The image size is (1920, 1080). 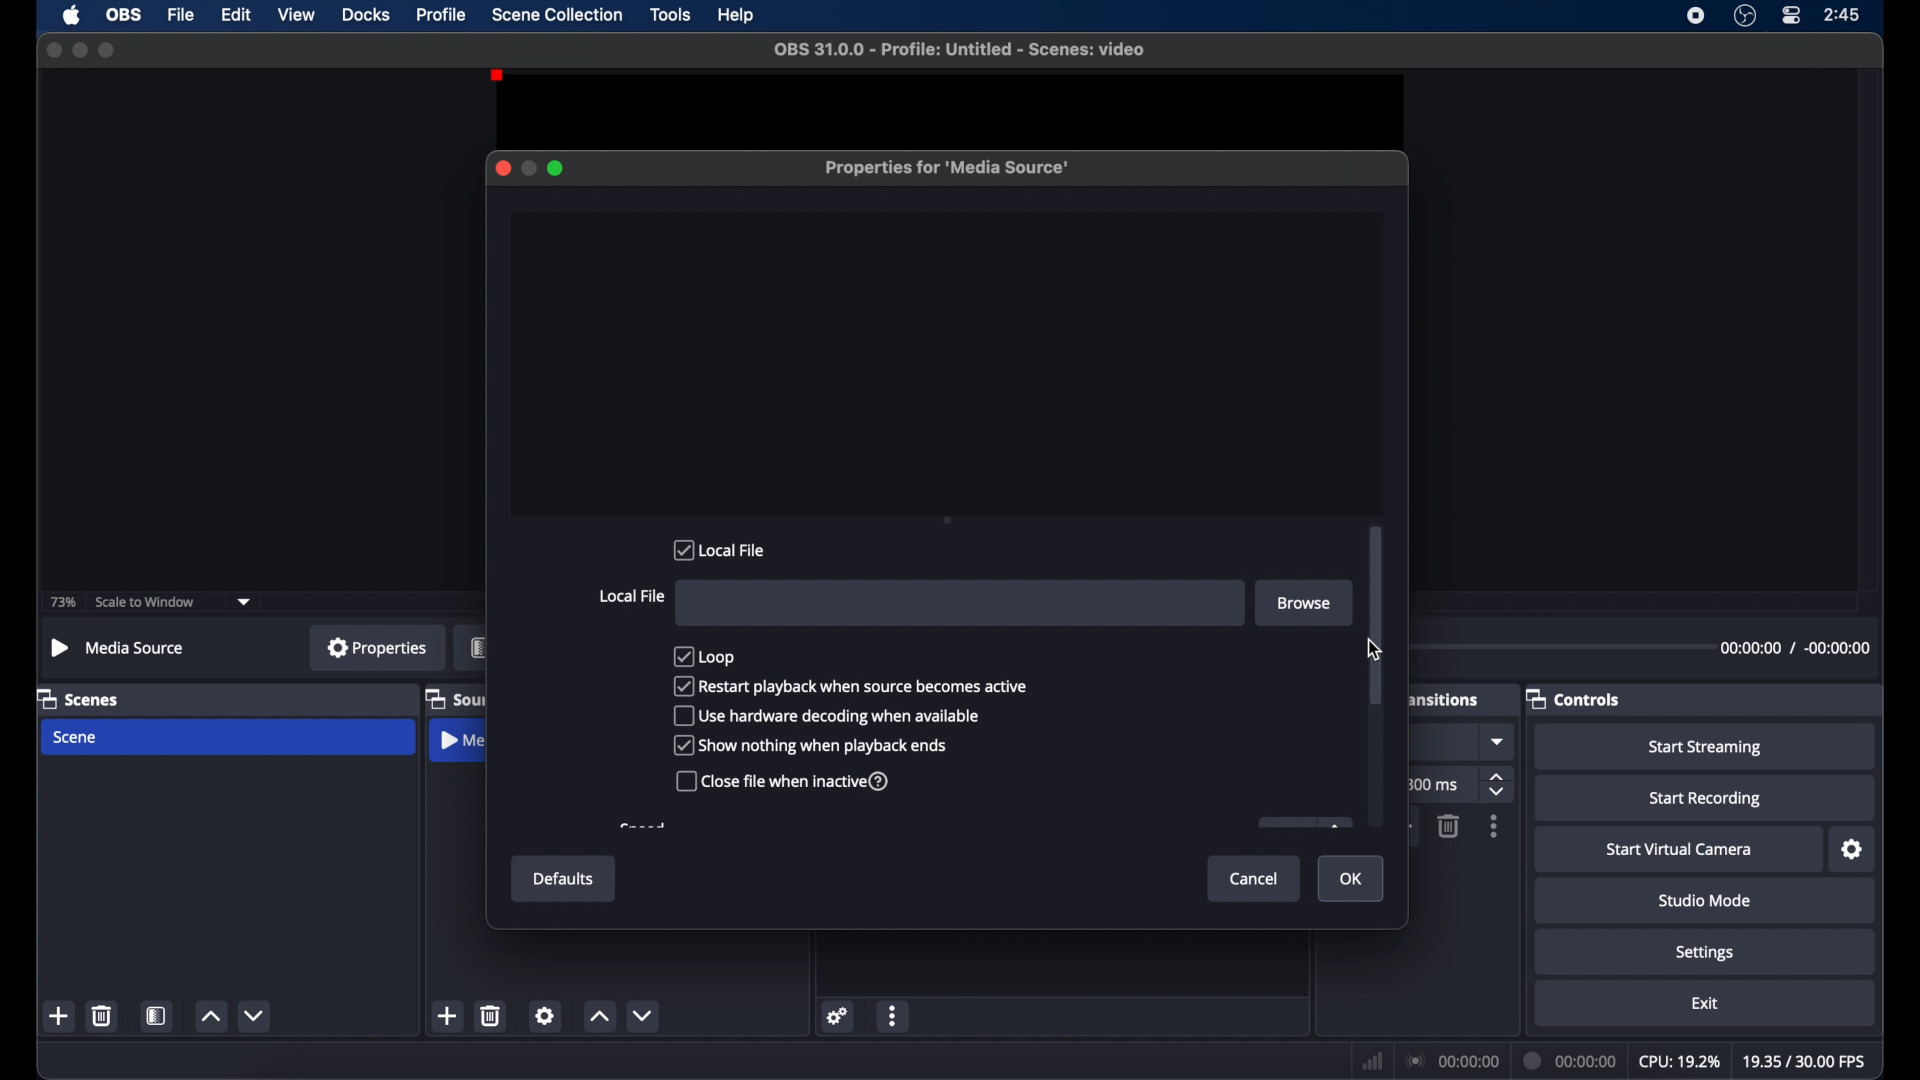 I want to click on dropdown, so click(x=245, y=600).